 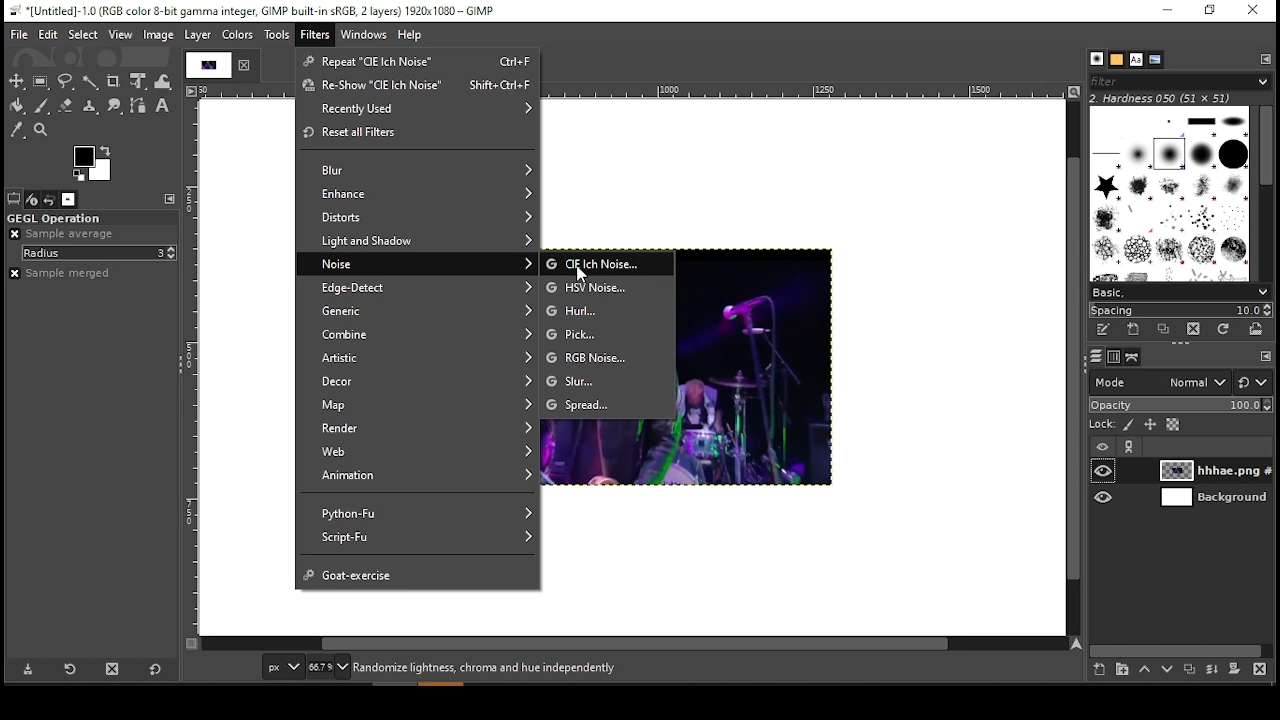 I want to click on rgb noise, so click(x=608, y=357).